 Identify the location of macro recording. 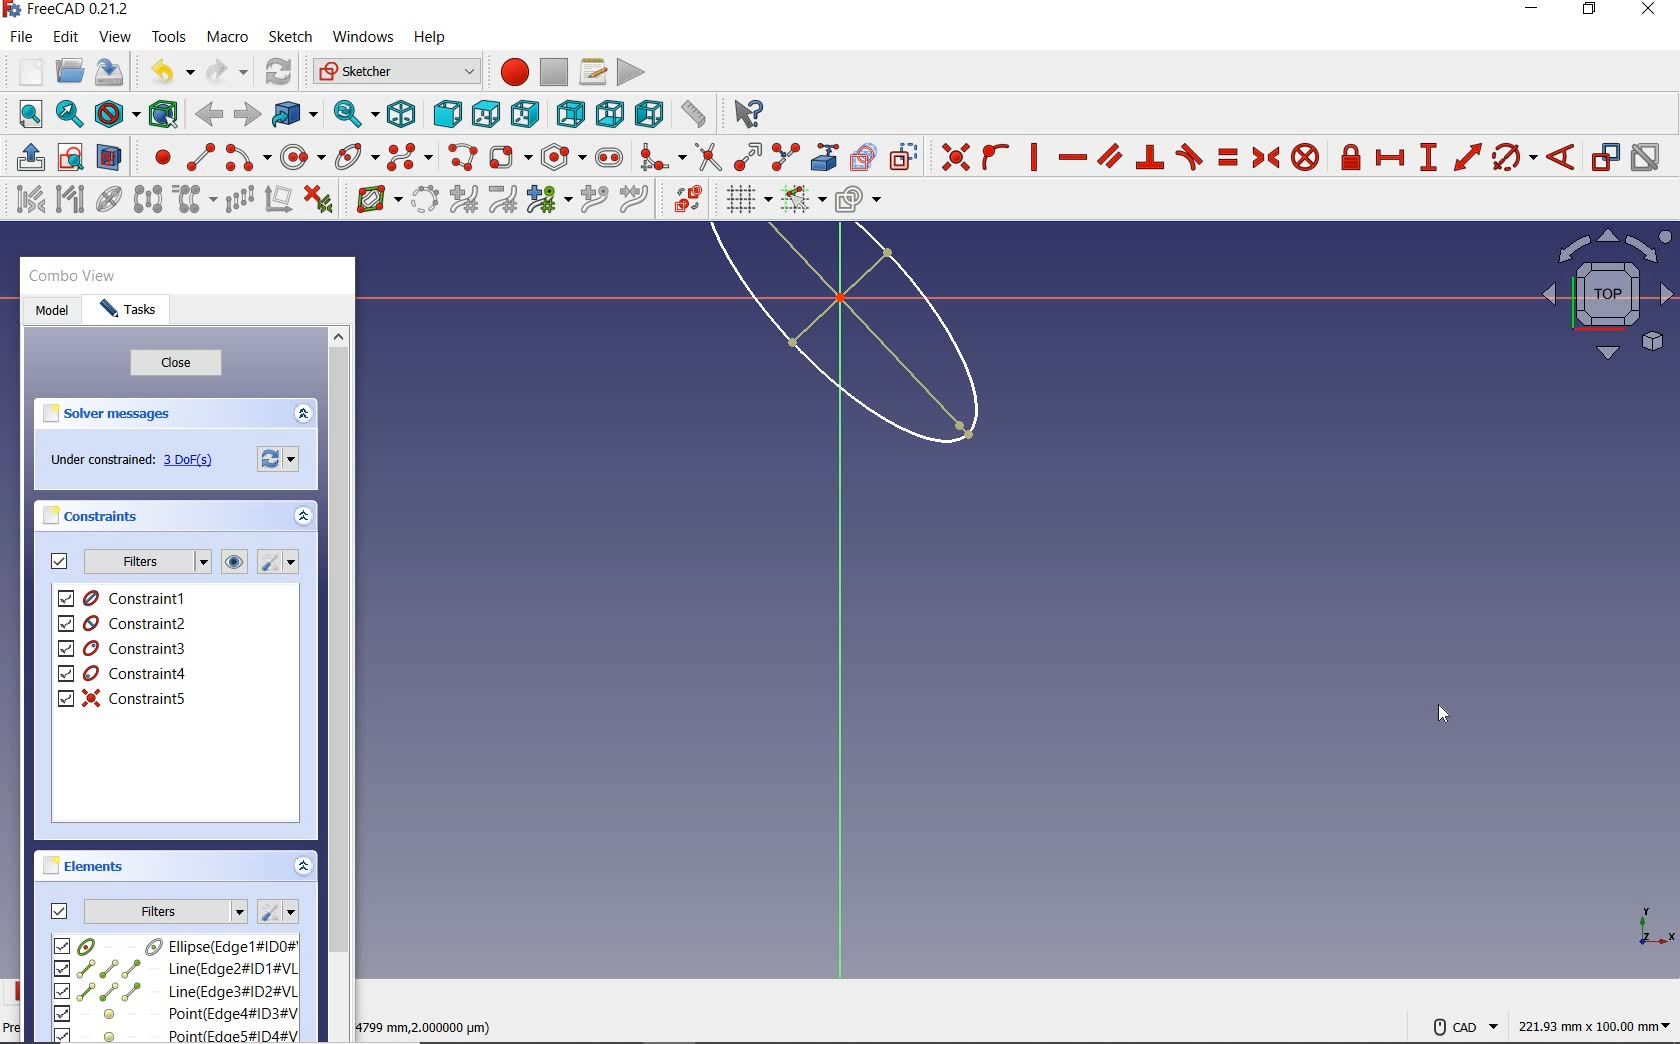
(508, 71).